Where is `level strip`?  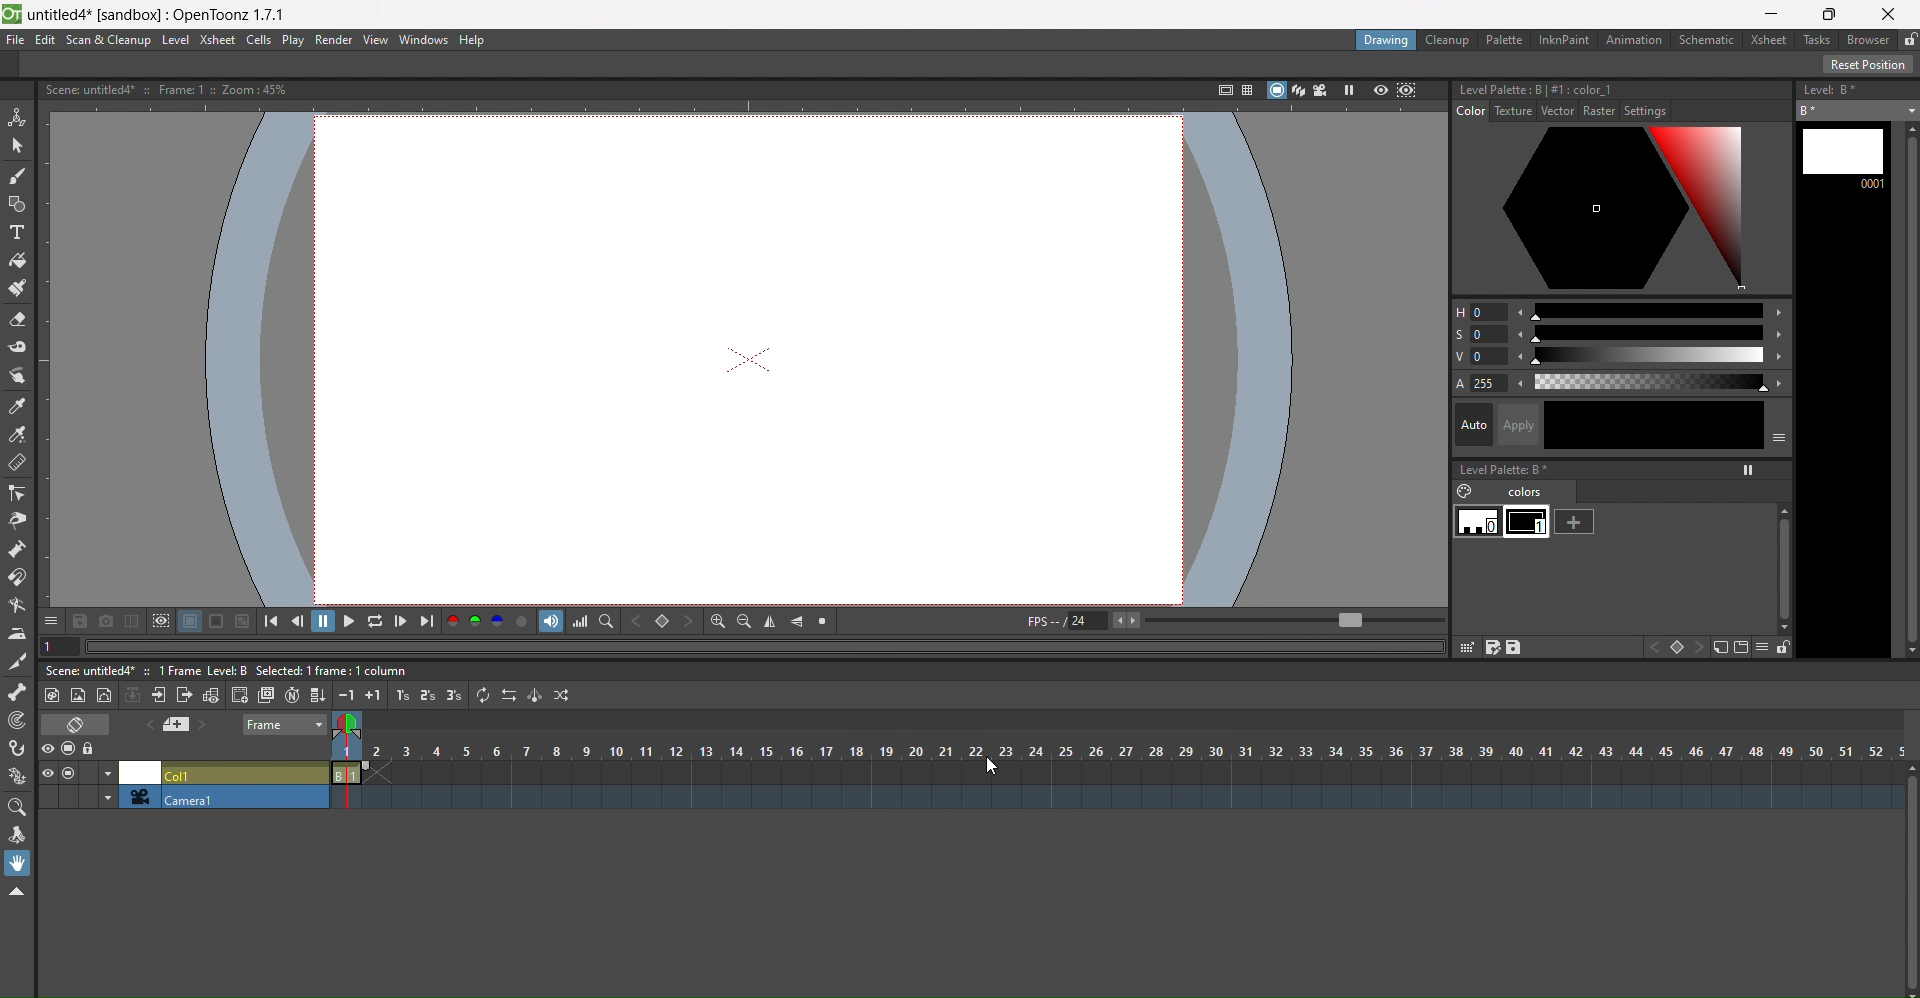 level strip is located at coordinates (1832, 89).